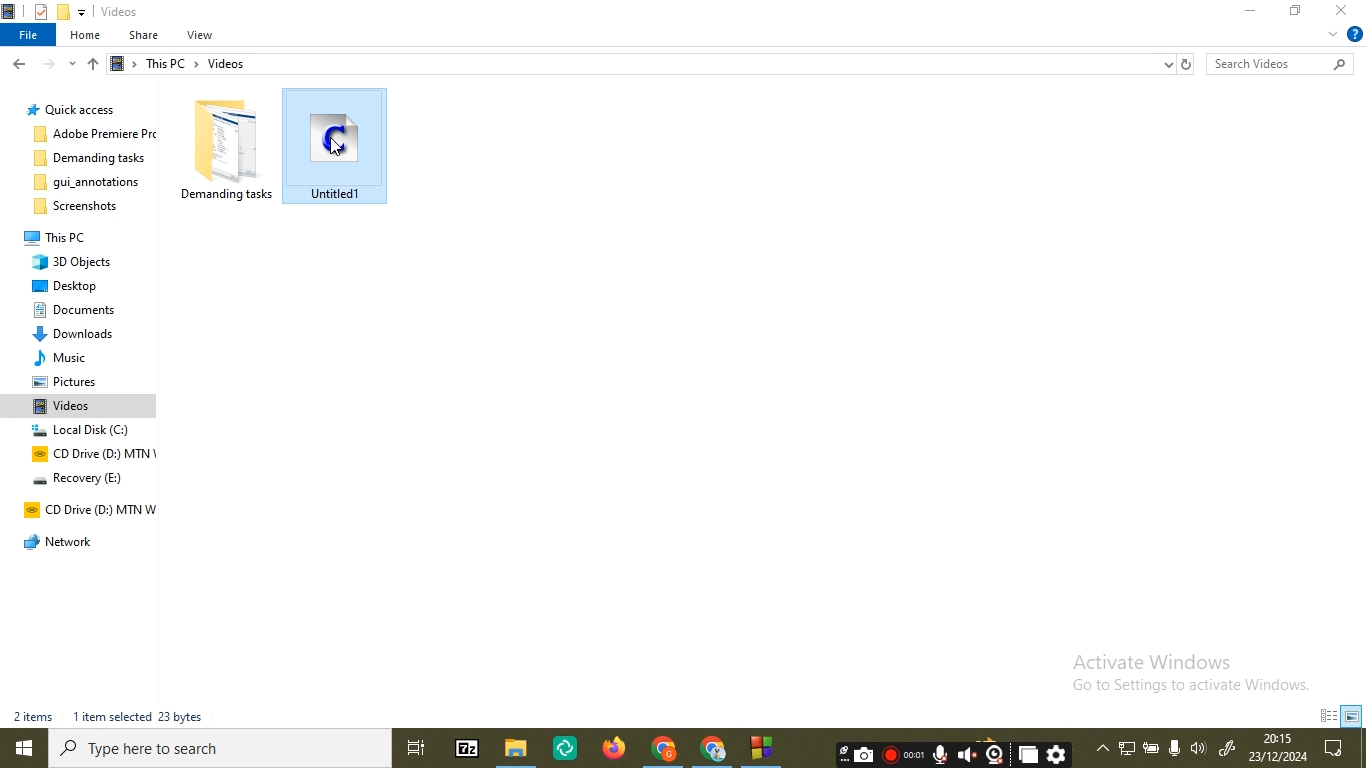  What do you see at coordinates (80, 160) in the screenshot?
I see `folder` at bounding box center [80, 160].